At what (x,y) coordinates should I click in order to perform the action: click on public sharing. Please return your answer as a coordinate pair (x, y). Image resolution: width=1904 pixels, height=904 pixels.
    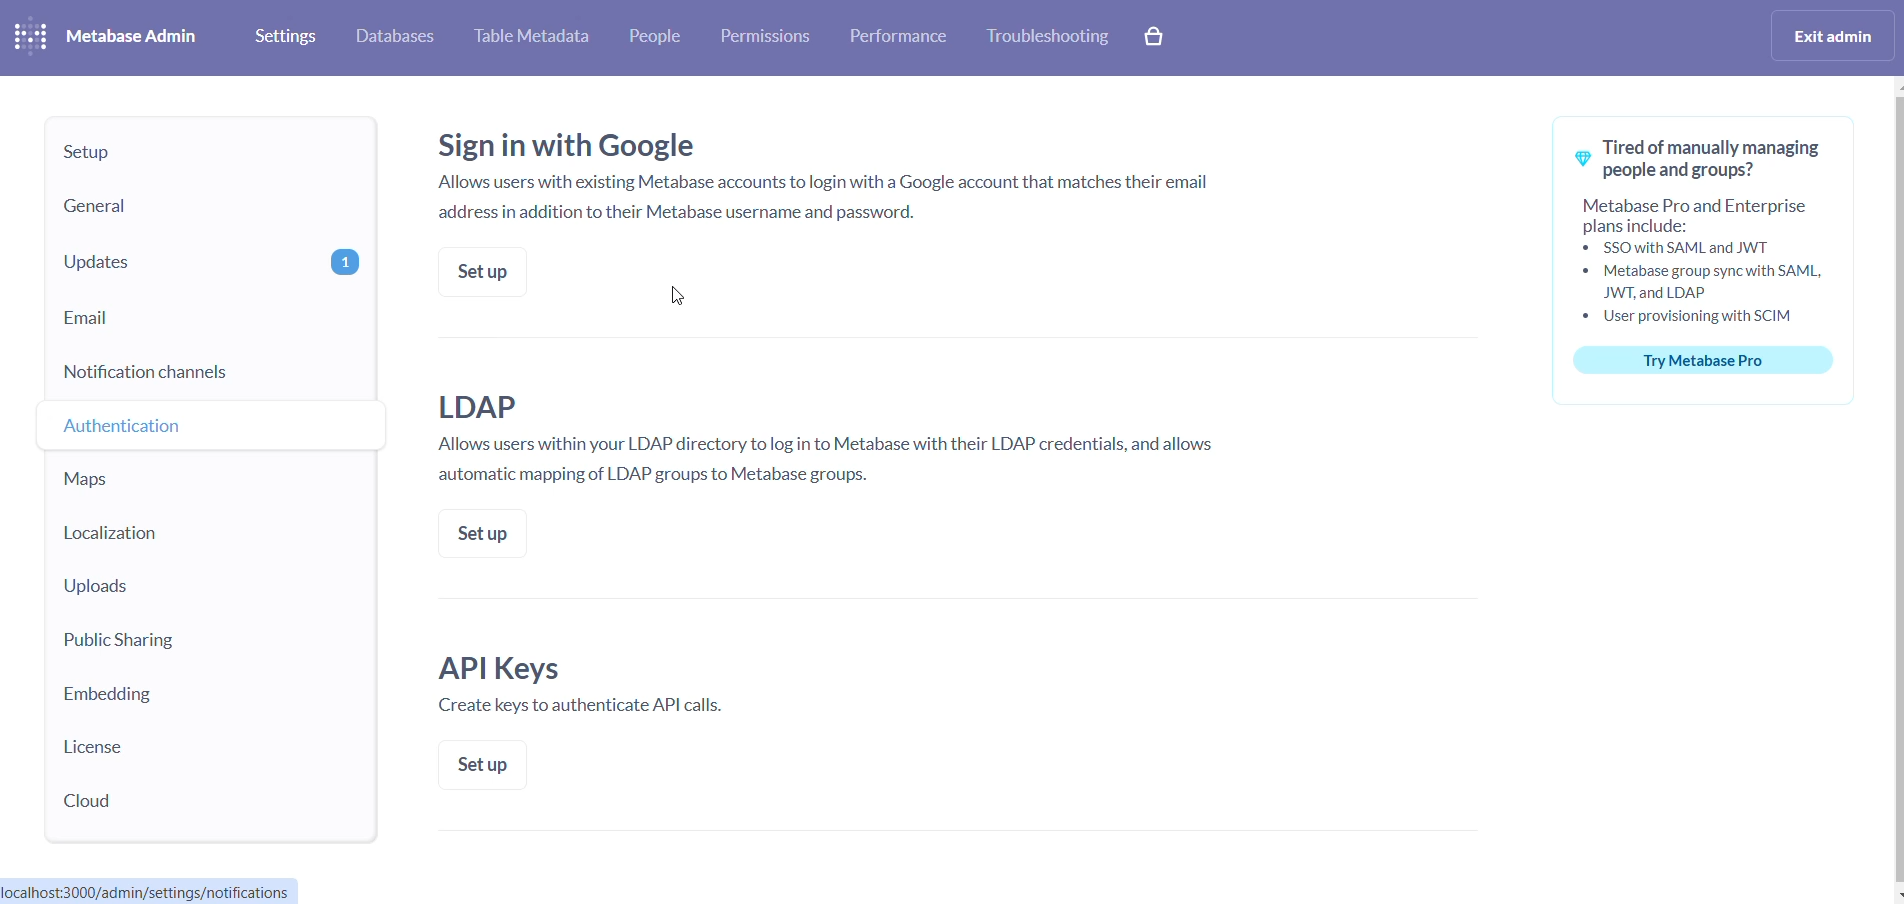
    Looking at the image, I should click on (146, 643).